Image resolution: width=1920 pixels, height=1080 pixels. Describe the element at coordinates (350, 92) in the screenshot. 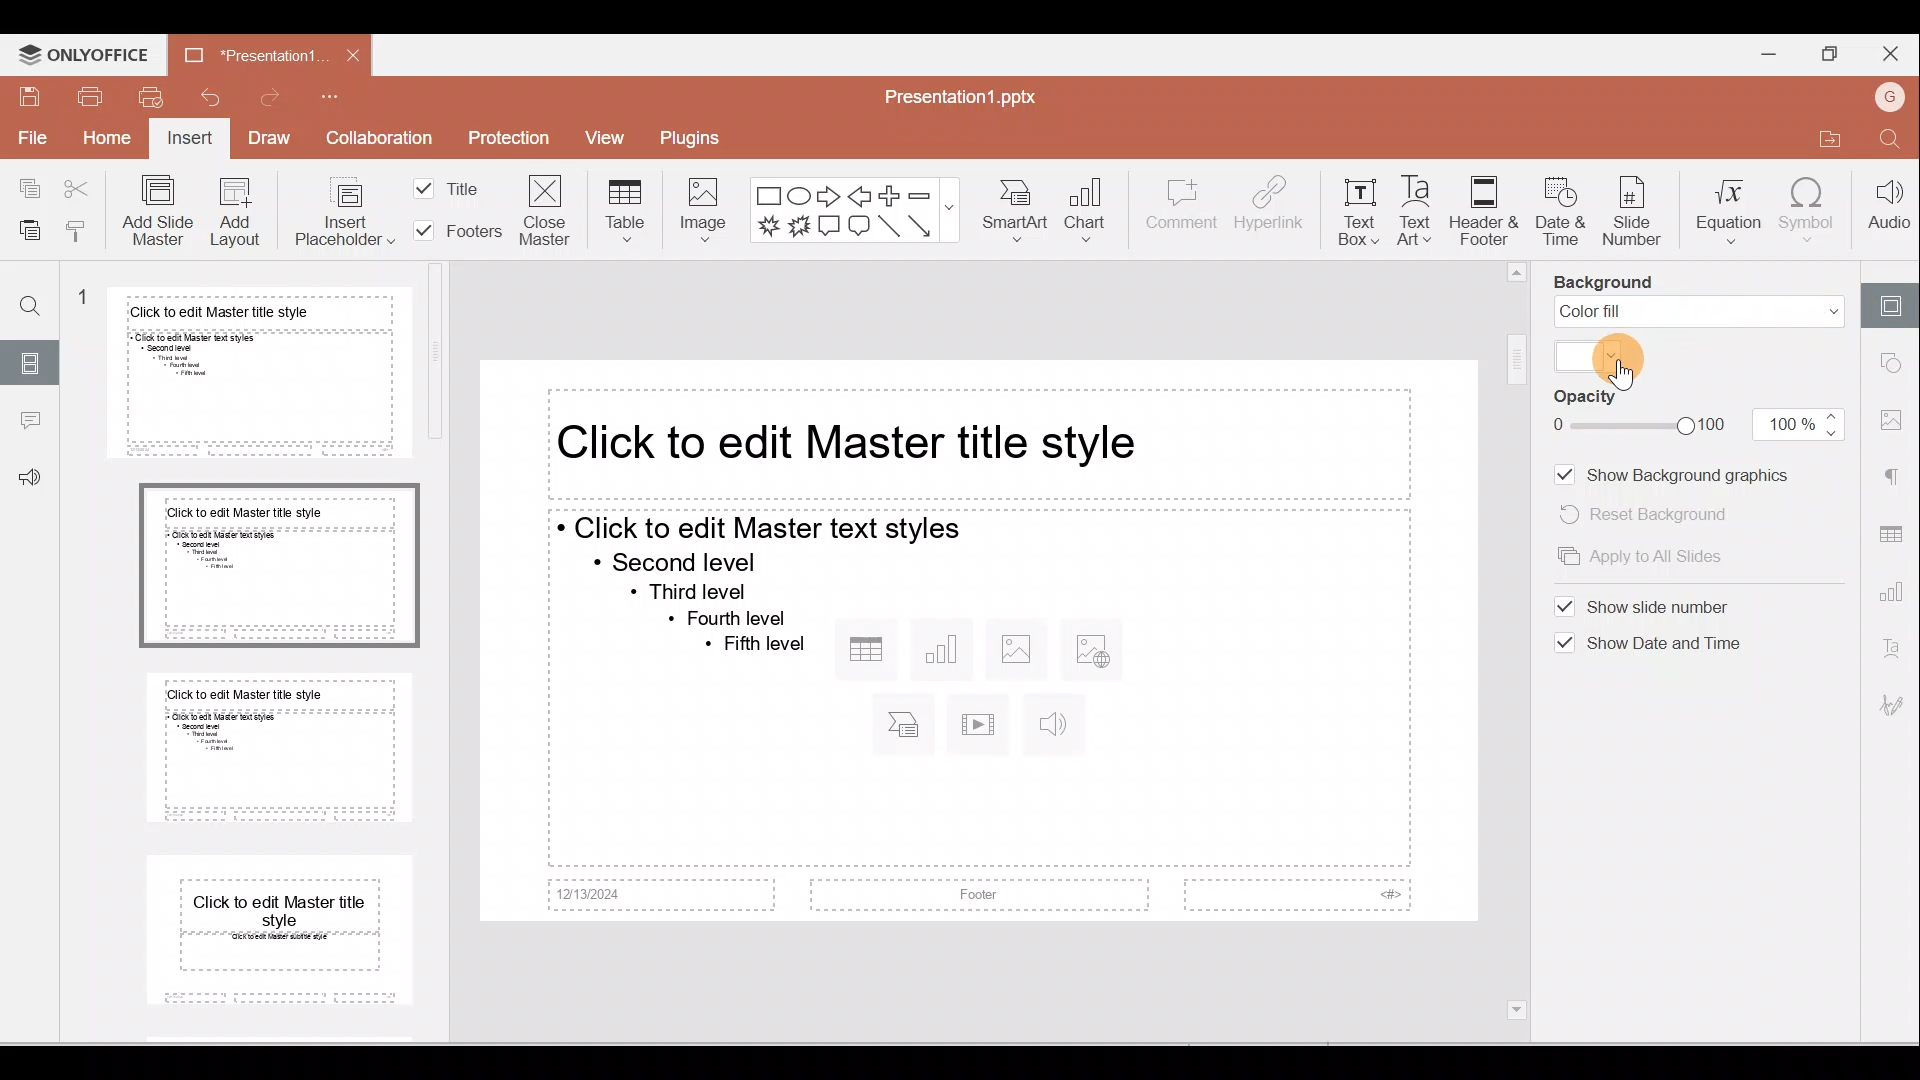

I see `Customise quick access toolbar` at that location.